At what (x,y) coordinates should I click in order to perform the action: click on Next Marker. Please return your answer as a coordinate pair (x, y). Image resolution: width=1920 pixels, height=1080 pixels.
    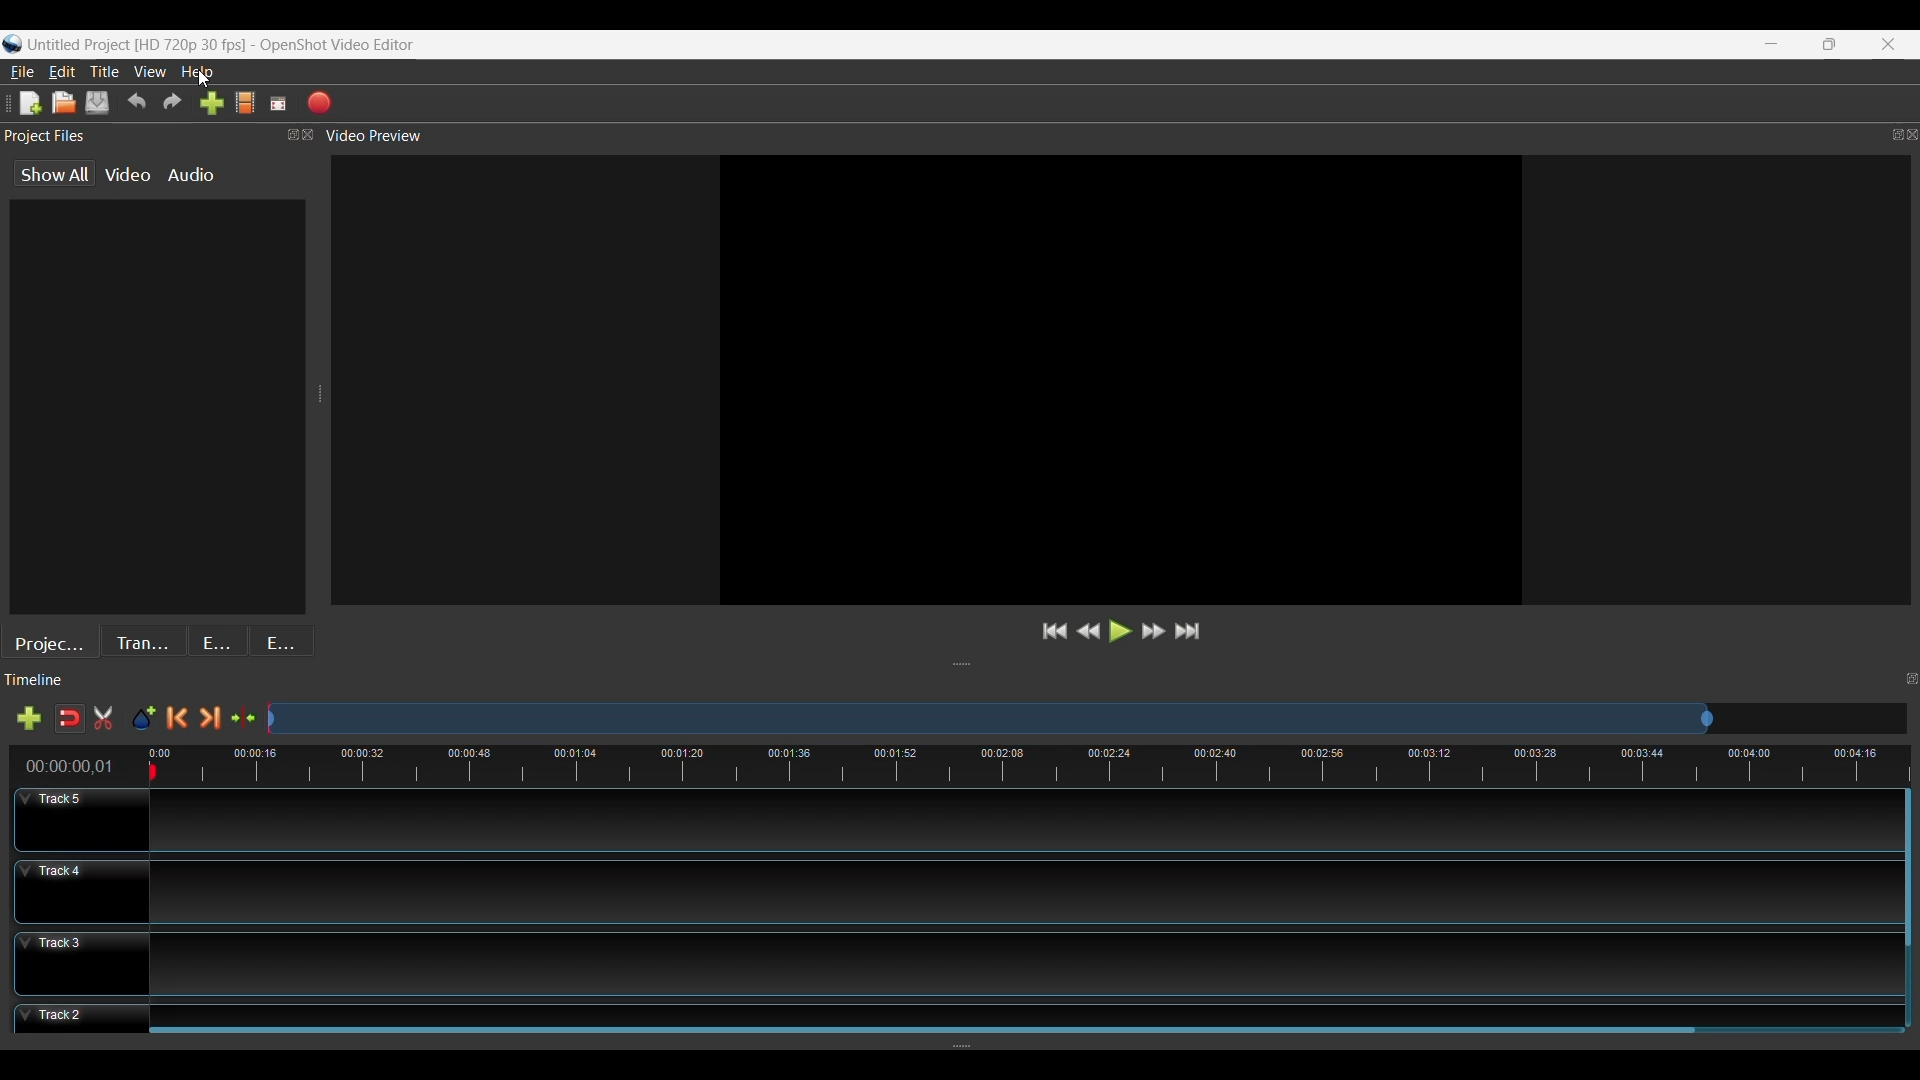
    Looking at the image, I should click on (208, 718).